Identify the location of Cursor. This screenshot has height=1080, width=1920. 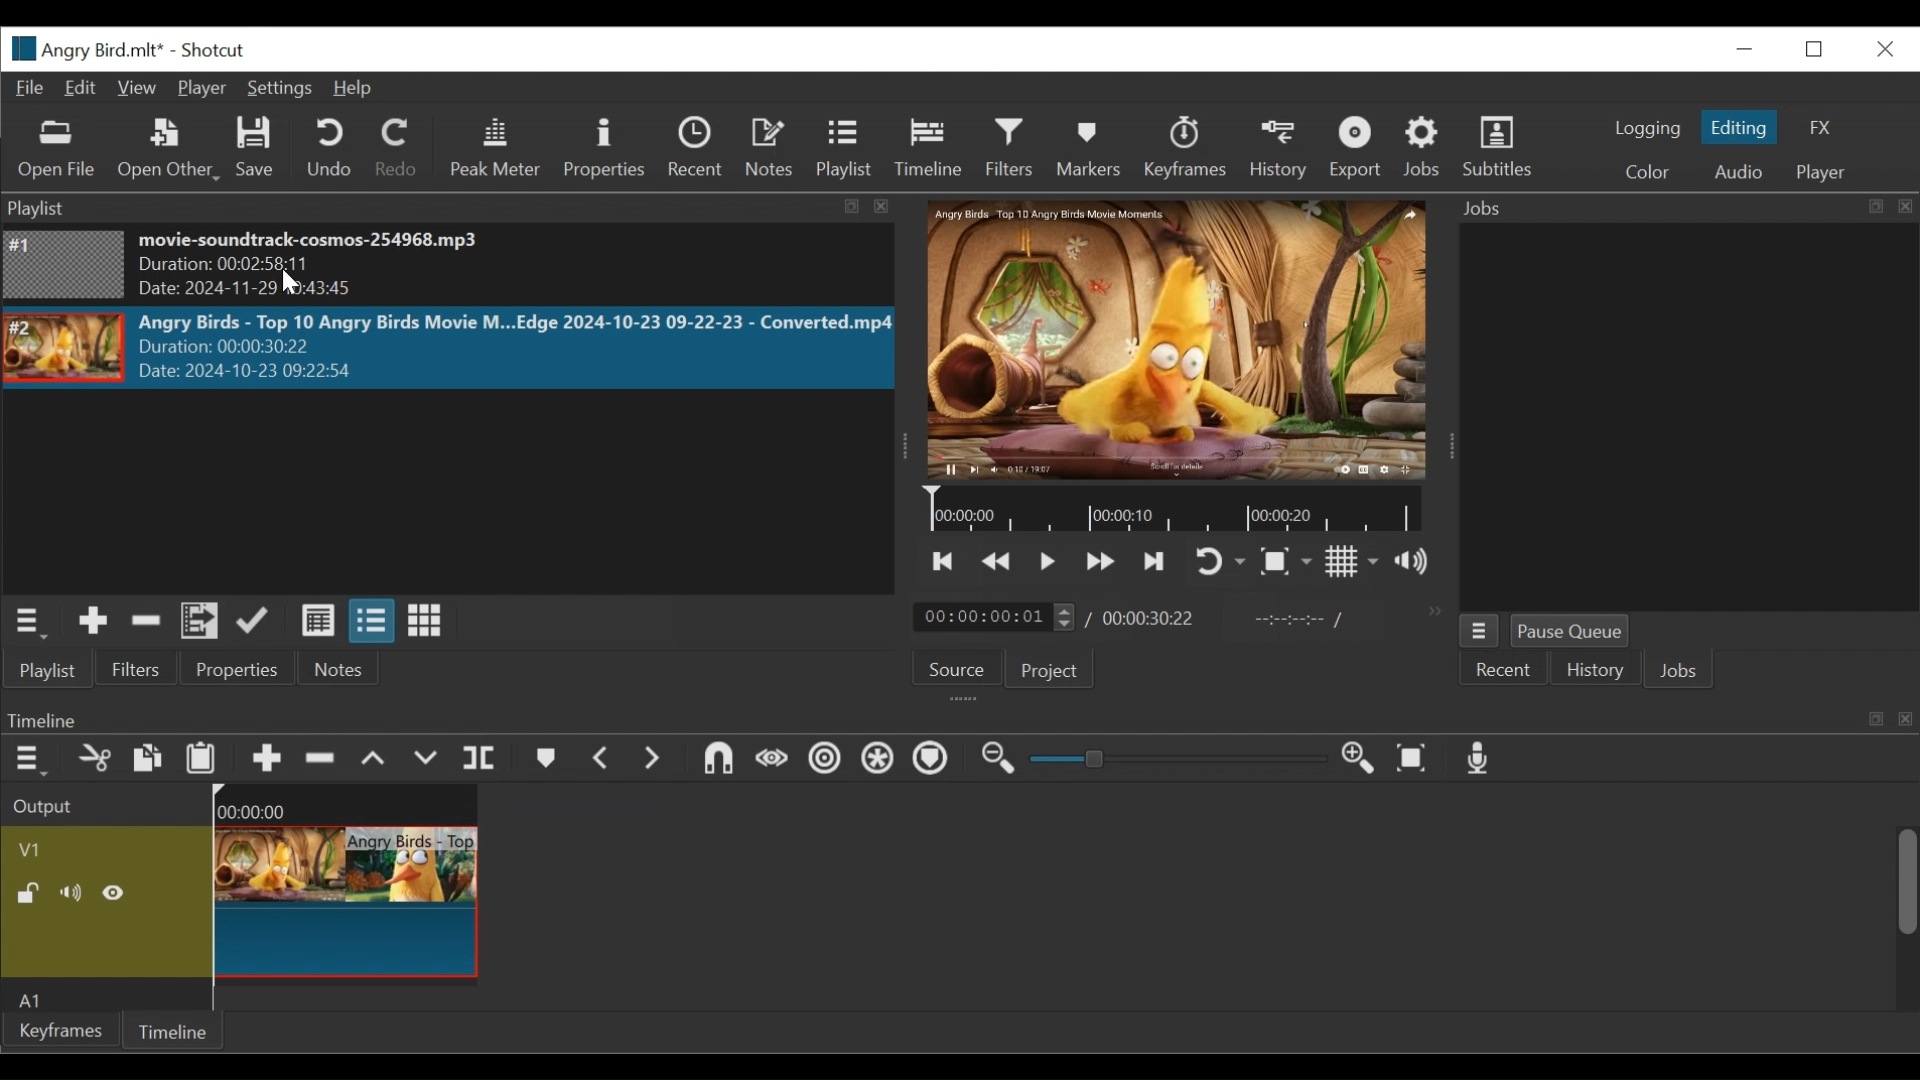
(290, 282).